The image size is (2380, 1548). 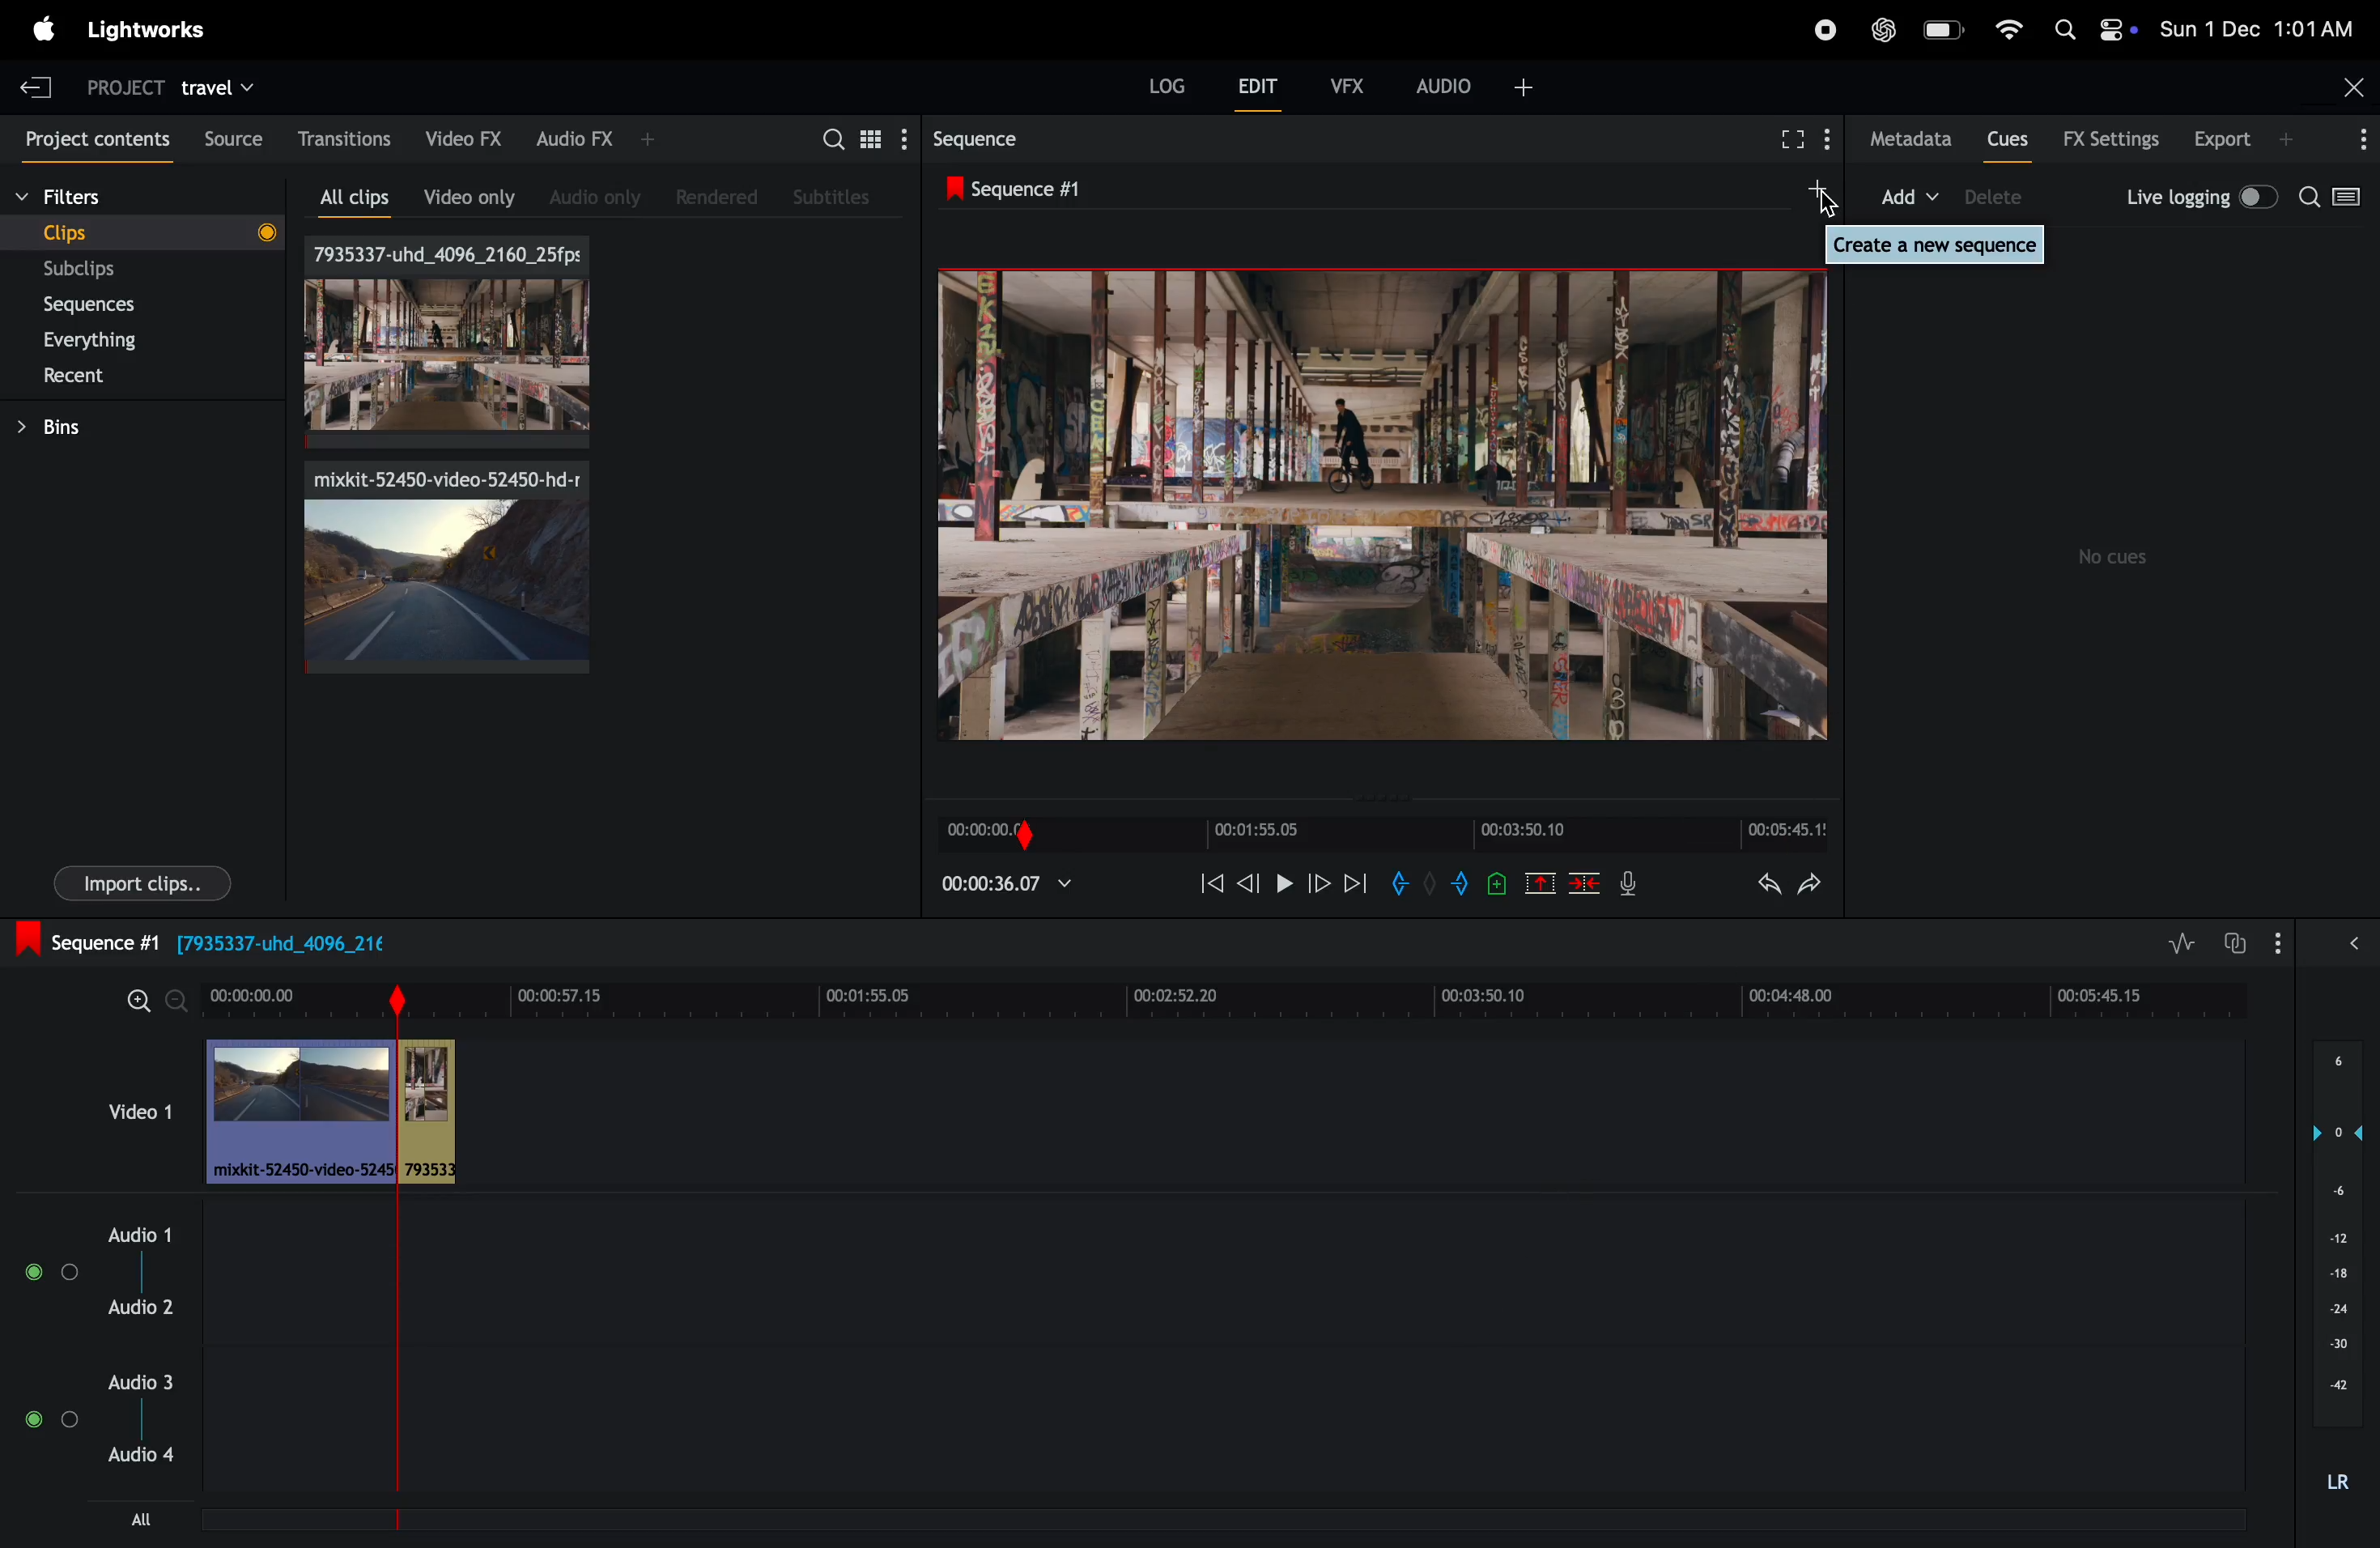 I want to click on clips, so click(x=444, y=342).